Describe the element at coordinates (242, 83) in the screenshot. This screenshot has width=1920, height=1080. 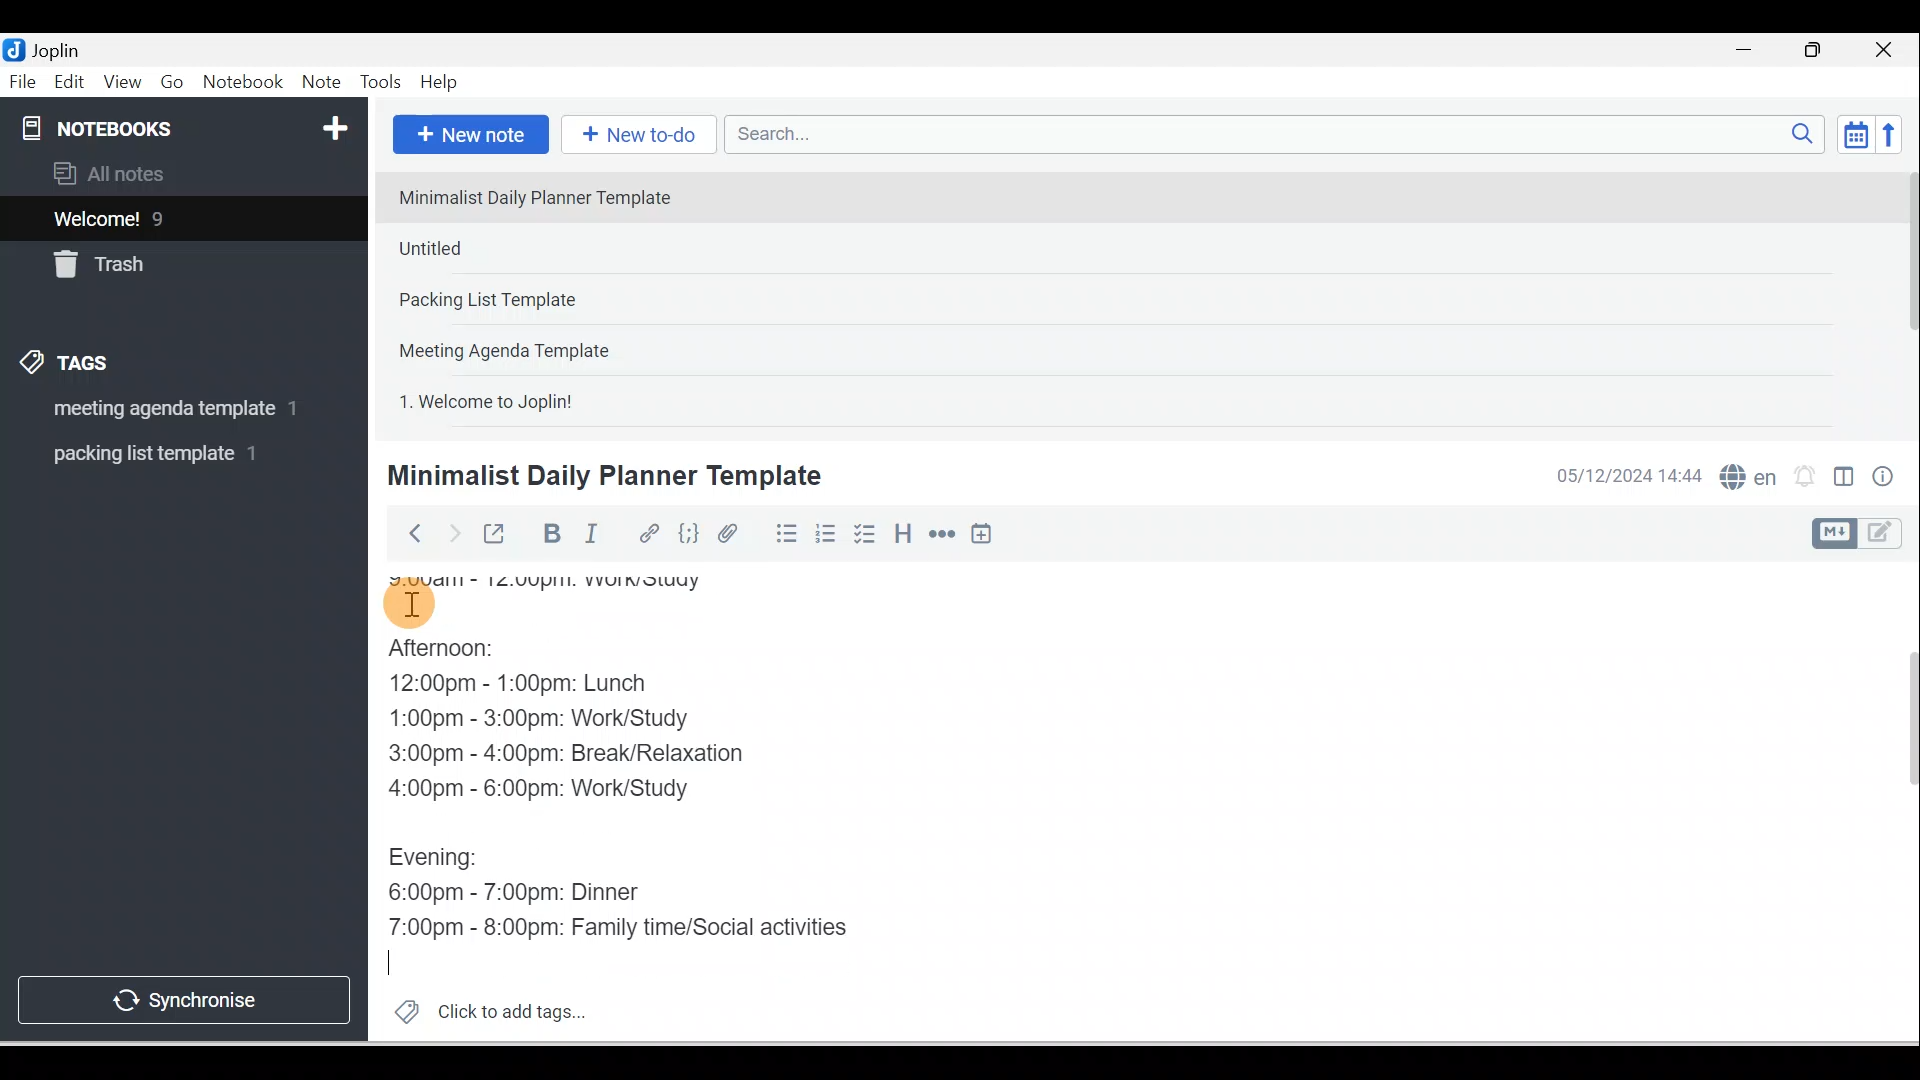
I see `Notebook` at that location.